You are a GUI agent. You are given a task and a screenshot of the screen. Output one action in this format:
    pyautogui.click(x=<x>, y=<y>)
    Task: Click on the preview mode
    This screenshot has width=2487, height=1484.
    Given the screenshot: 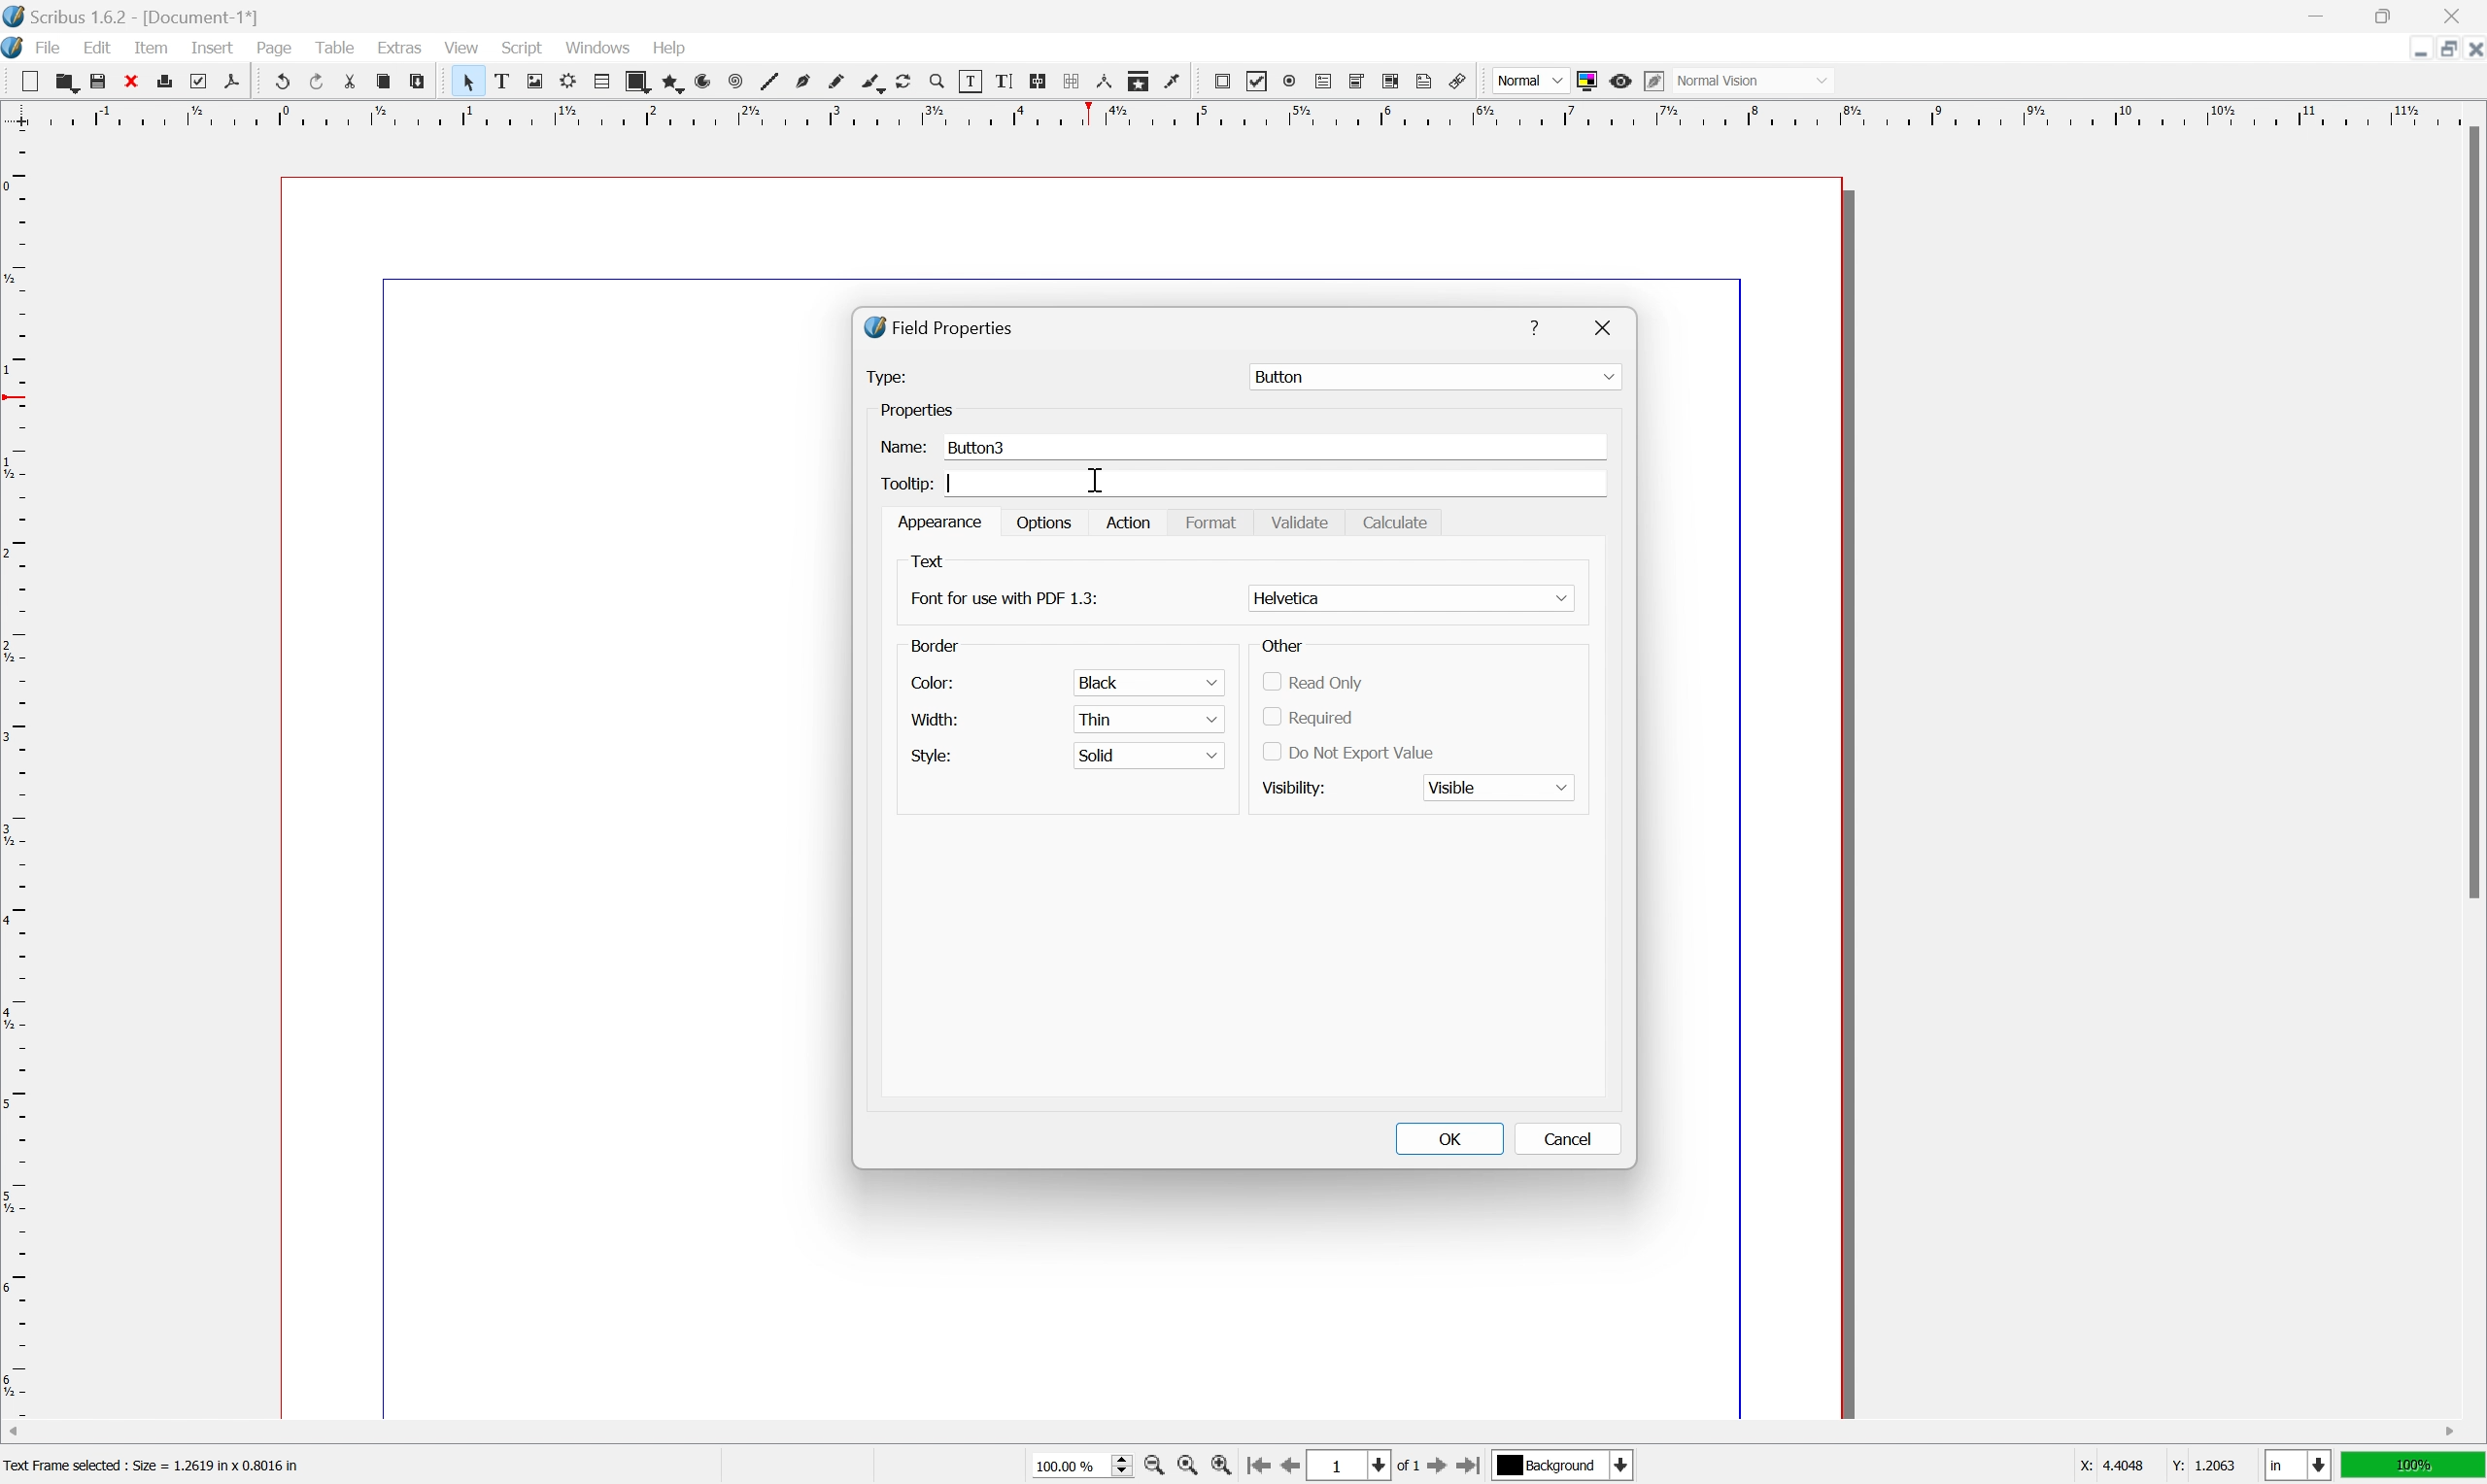 What is the action you would take?
    pyautogui.click(x=1619, y=81)
    